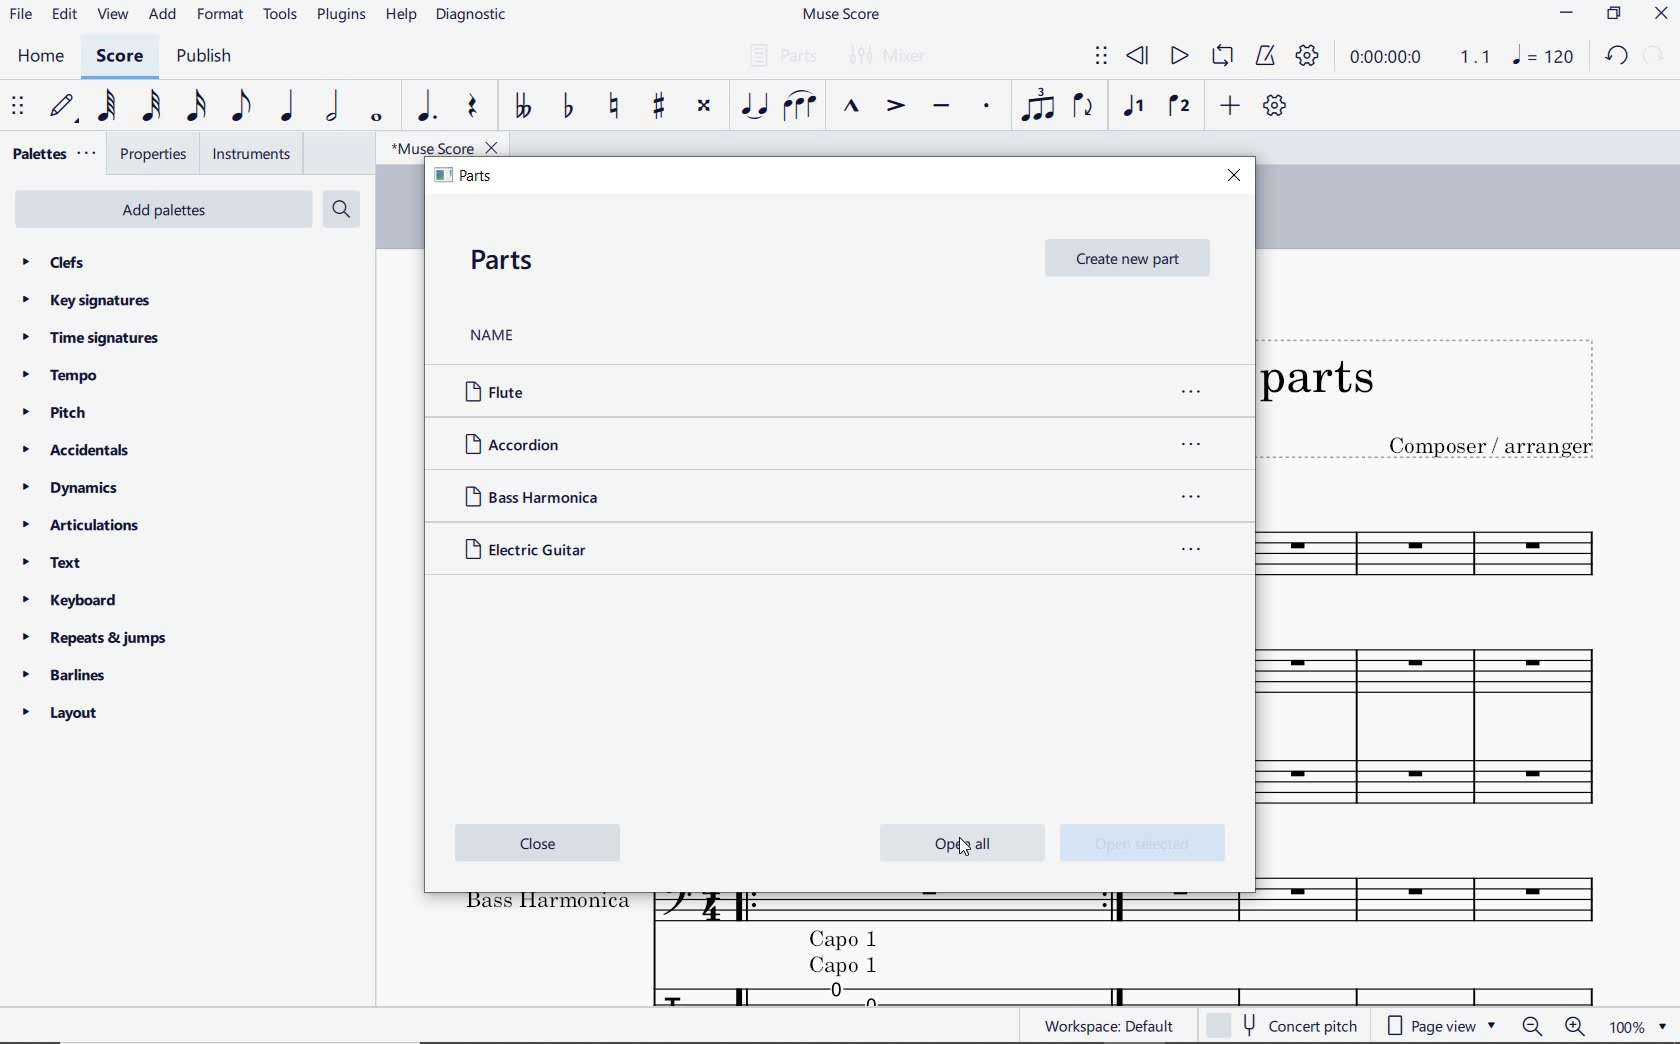 The image size is (1680, 1044). Describe the element at coordinates (851, 498) in the screenshot. I see `Bass Harmonica` at that location.